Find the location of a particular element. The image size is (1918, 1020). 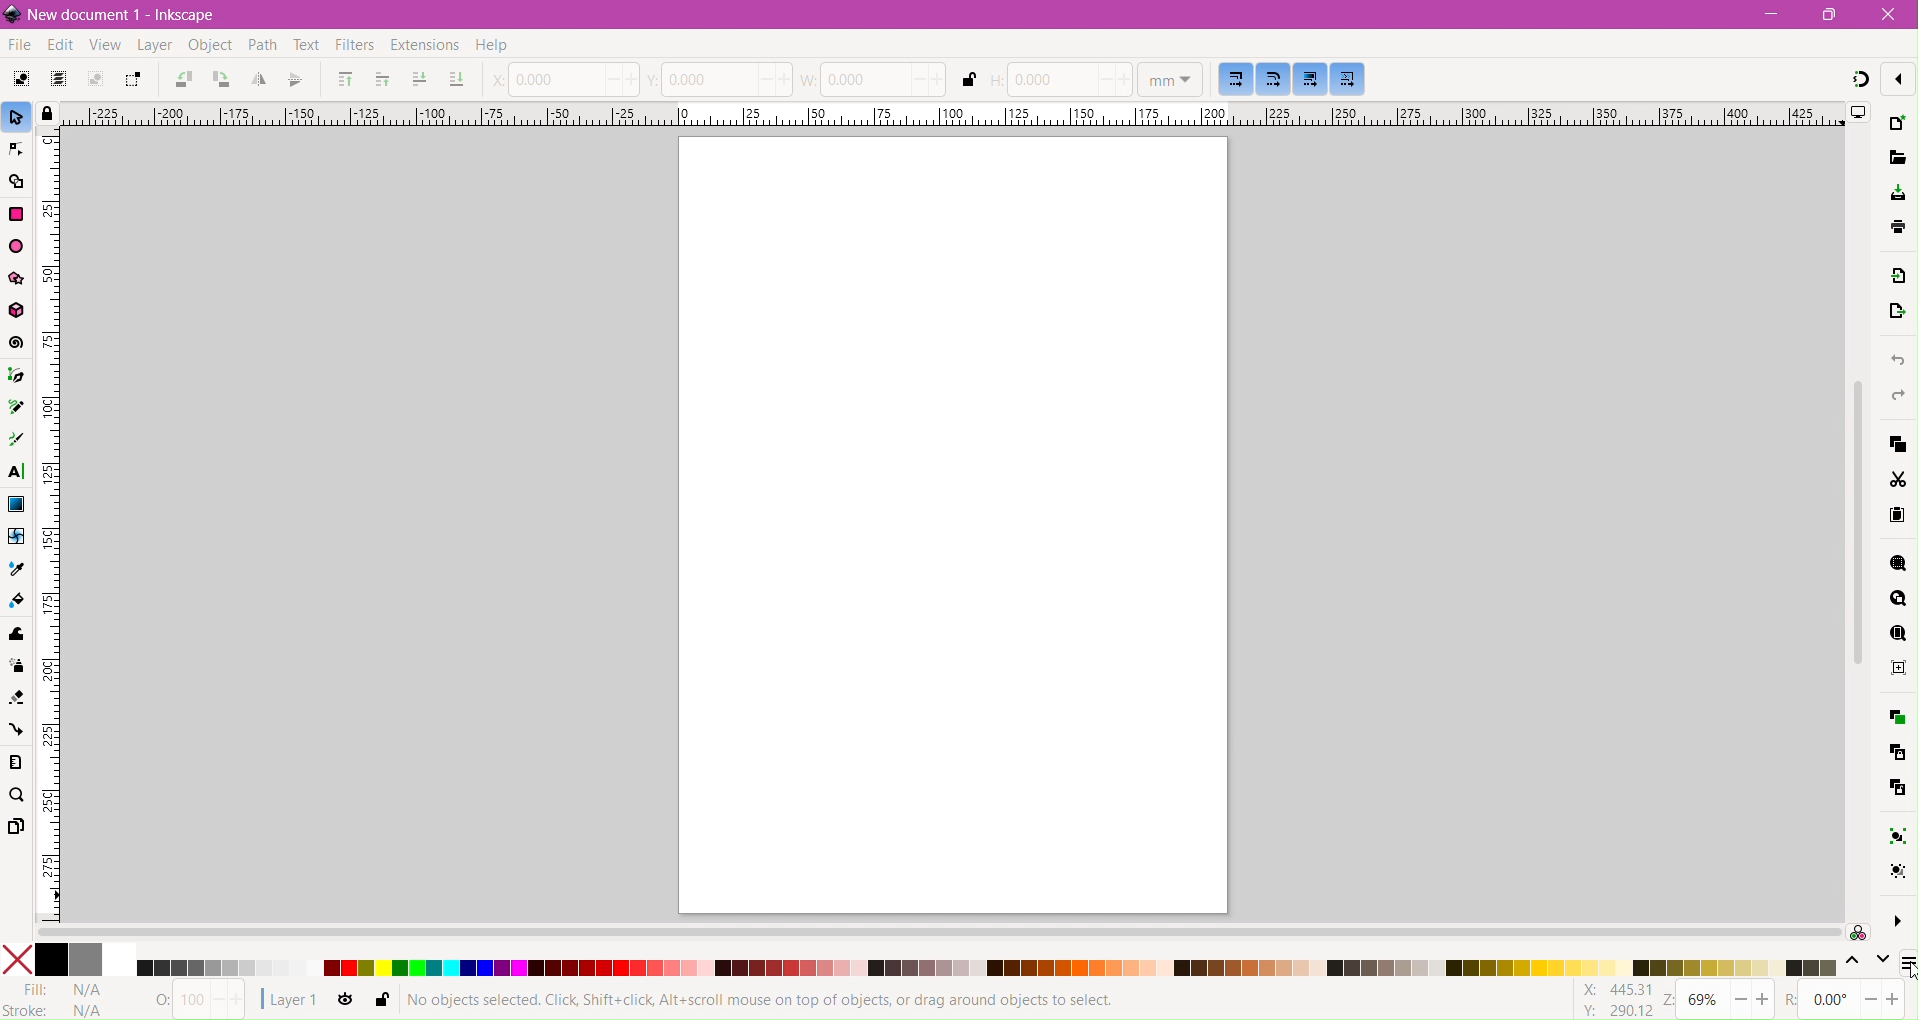

Zoom Page is located at coordinates (1896, 634).